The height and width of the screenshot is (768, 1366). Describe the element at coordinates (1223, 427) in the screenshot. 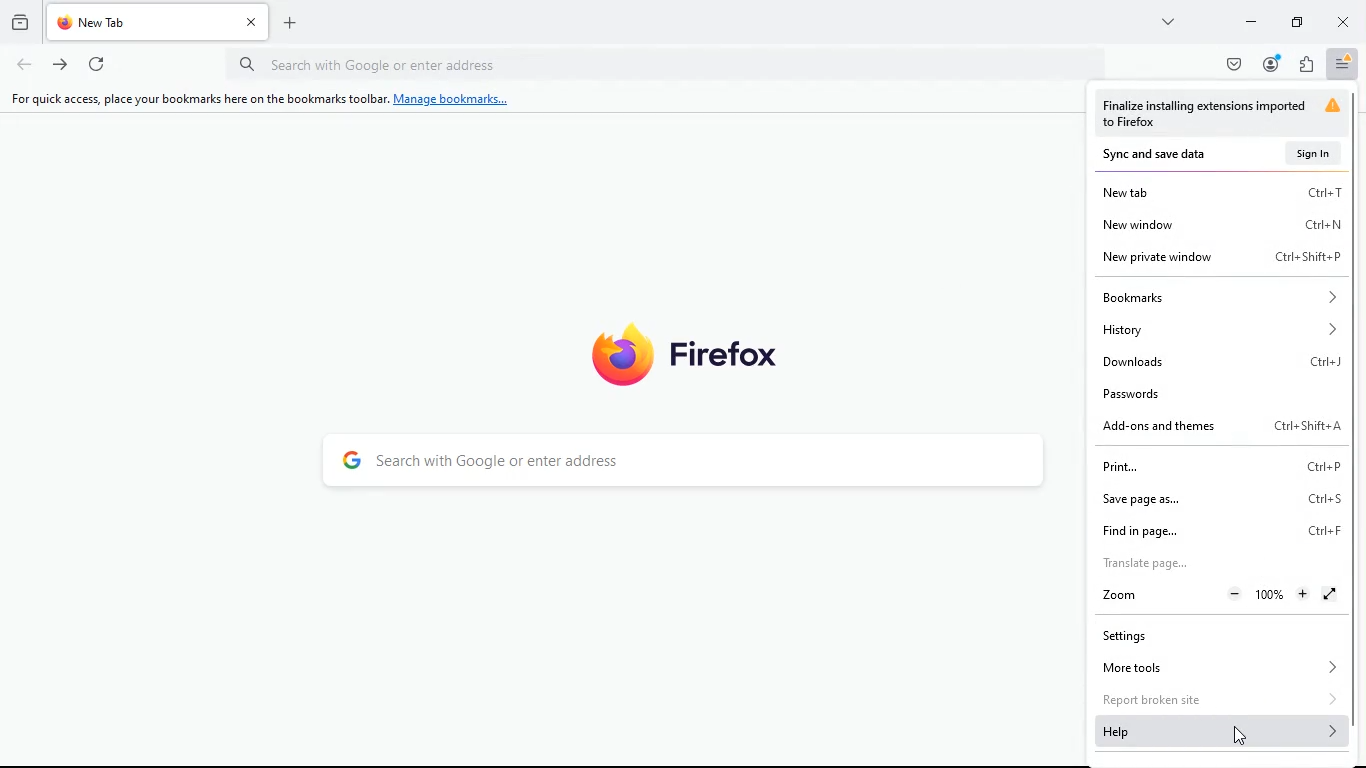

I see `add-ons and themes` at that location.